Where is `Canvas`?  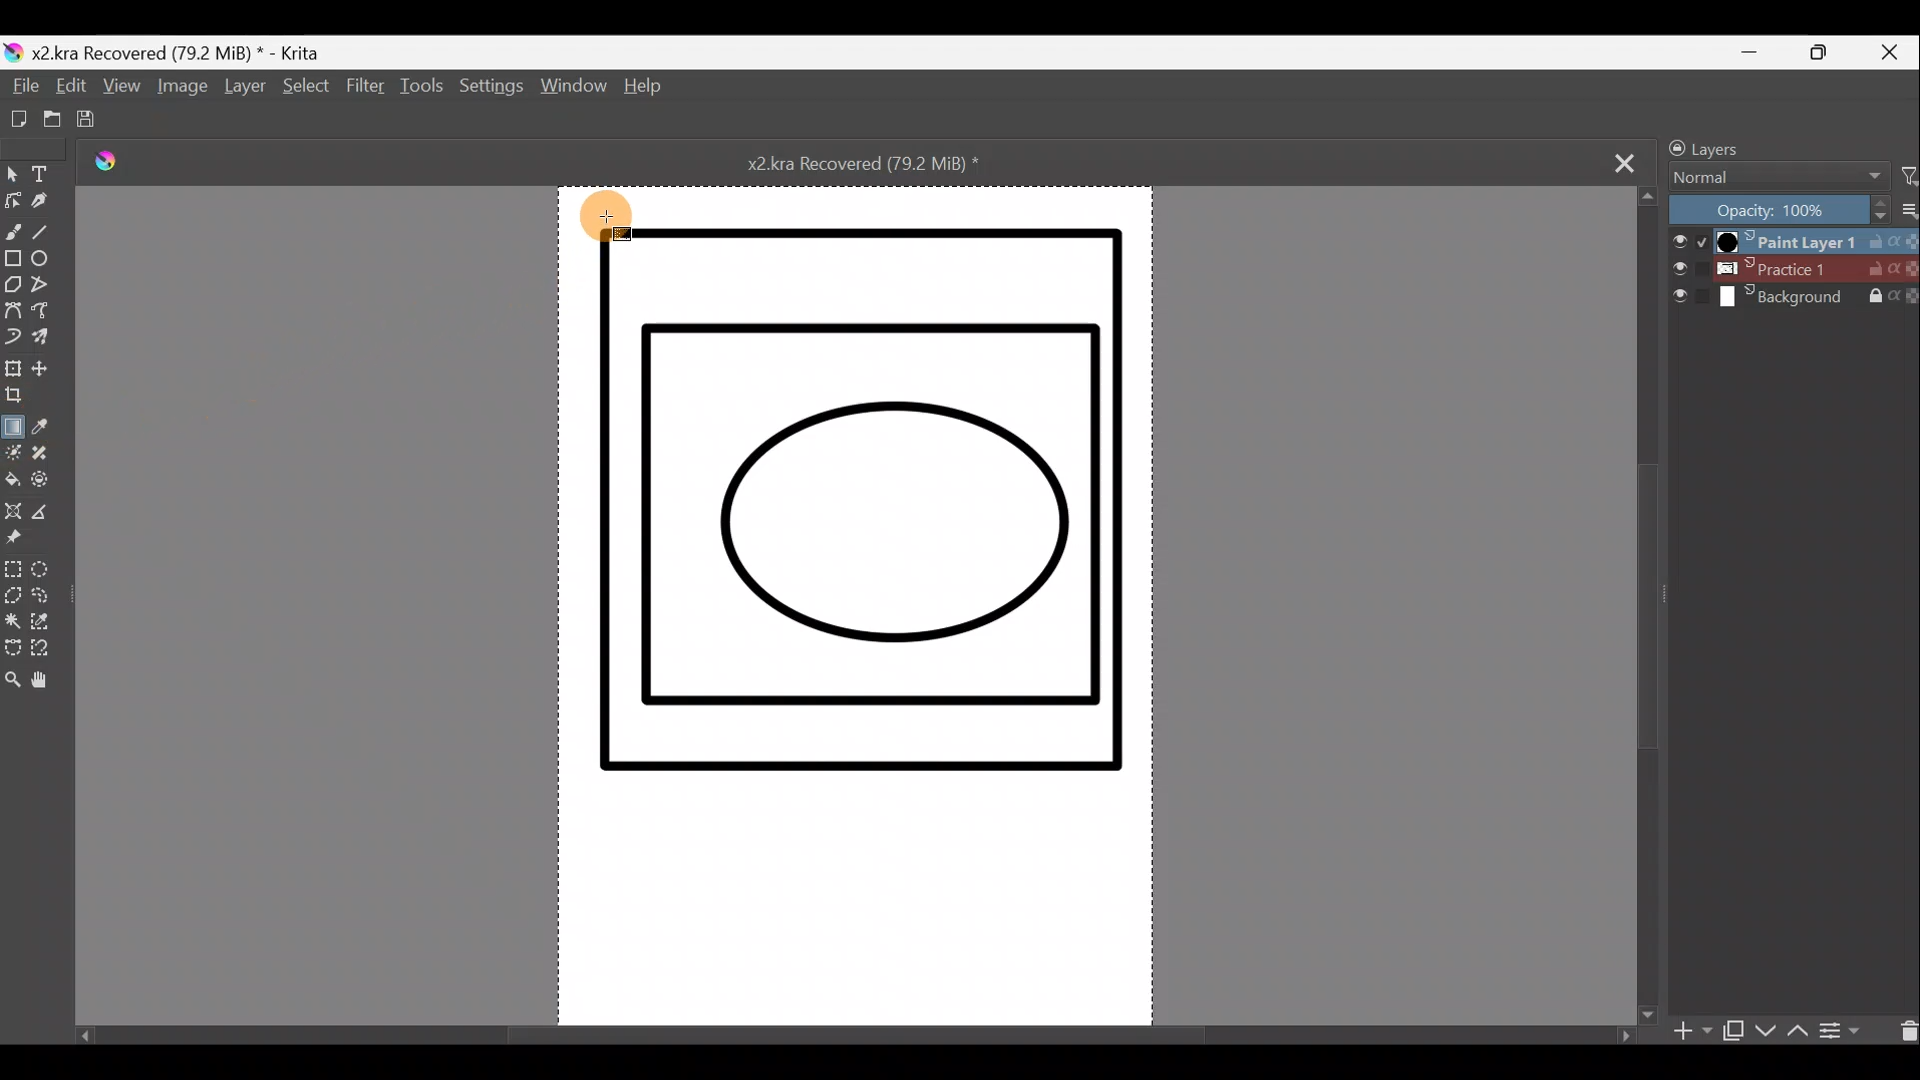 Canvas is located at coordinates (856, 599).